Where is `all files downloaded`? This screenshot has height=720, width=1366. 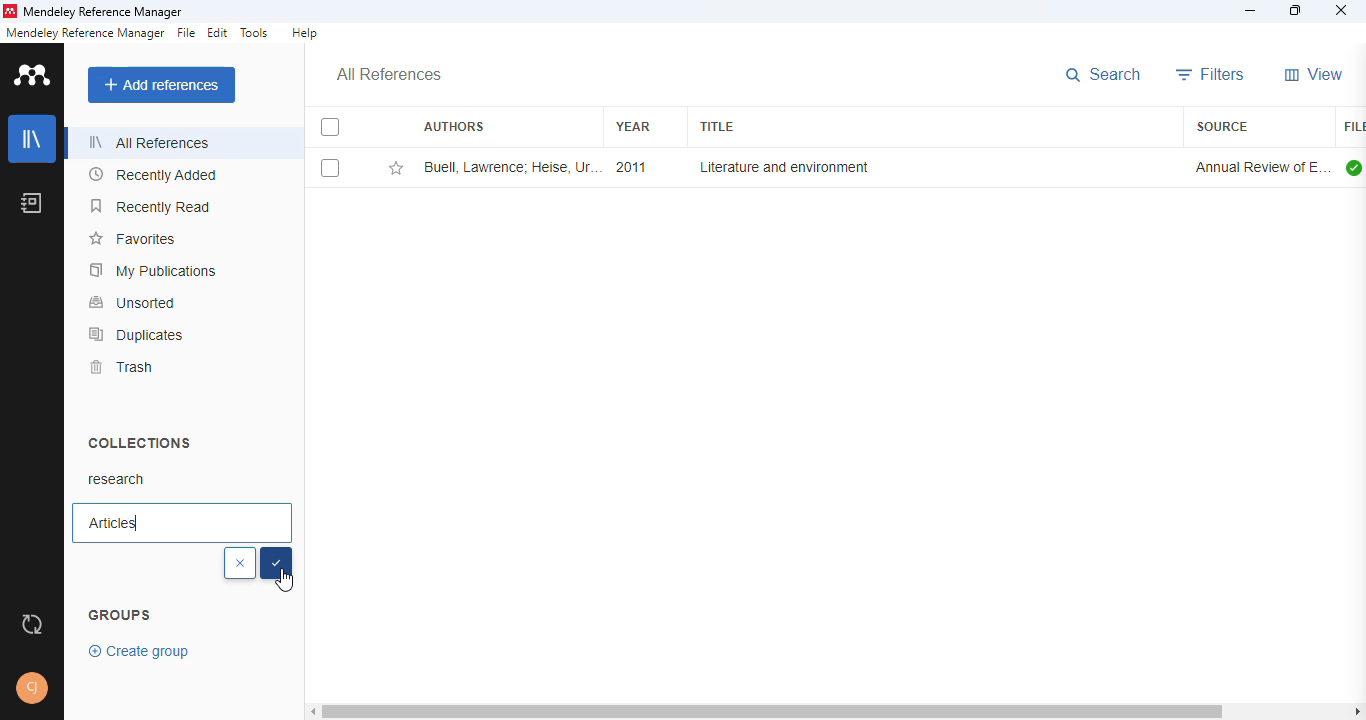
all files downloaded is located at coordinates (1354, 167).